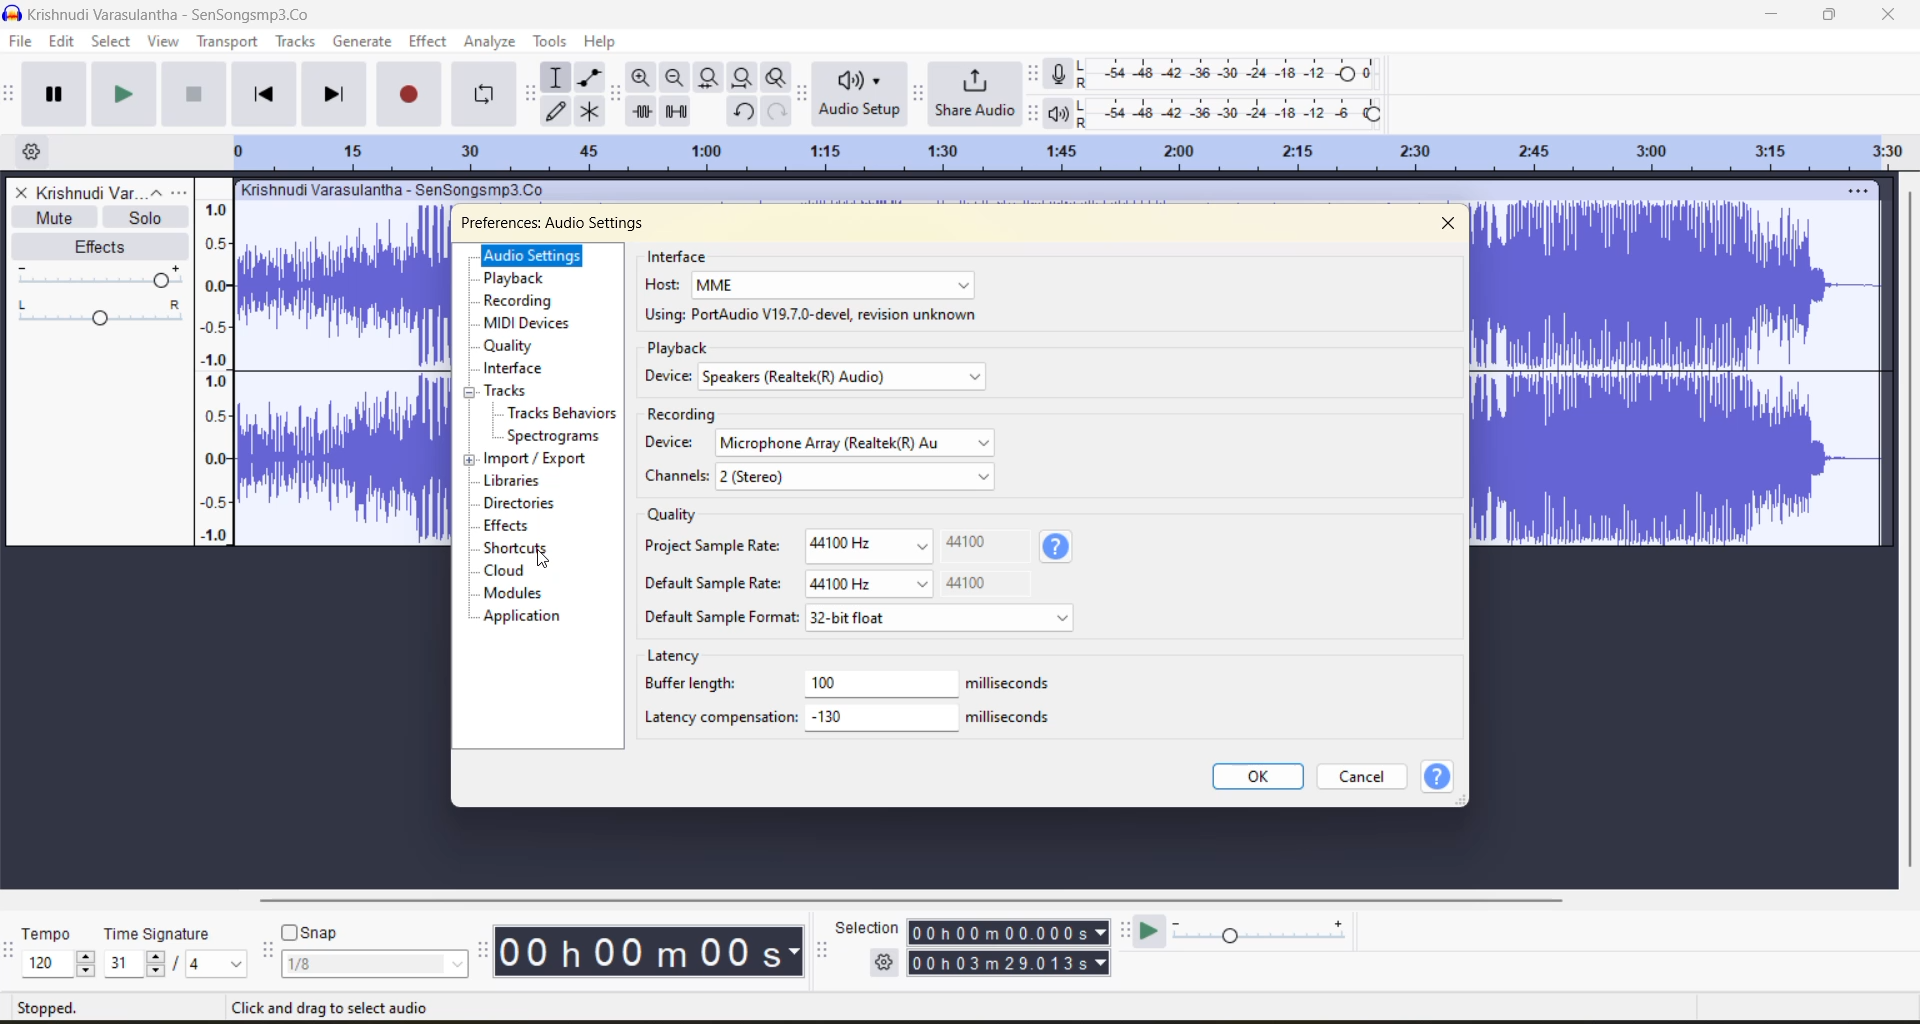 This screenshot has width=1920, height=1024. Describe the element at coordinates (920, 92) in the screenshot. I see `share audio toolbar` at that location.